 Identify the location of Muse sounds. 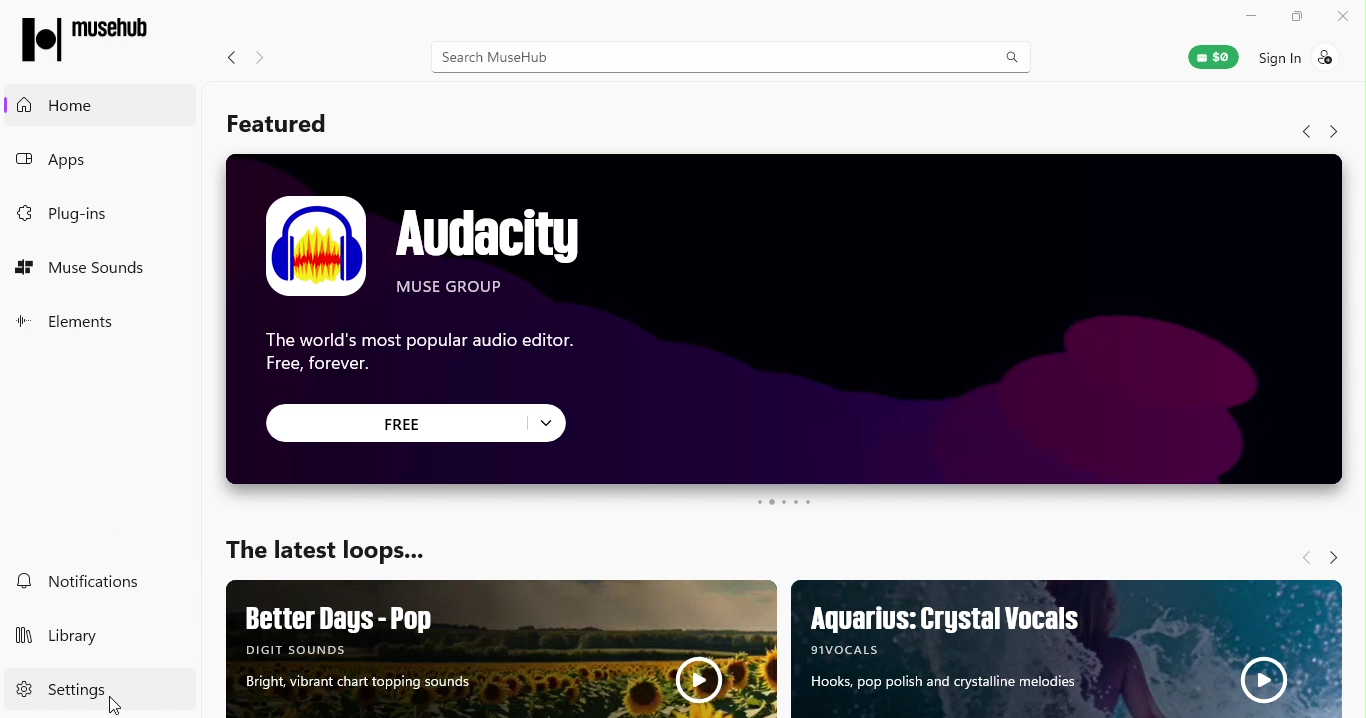
(87, 271).